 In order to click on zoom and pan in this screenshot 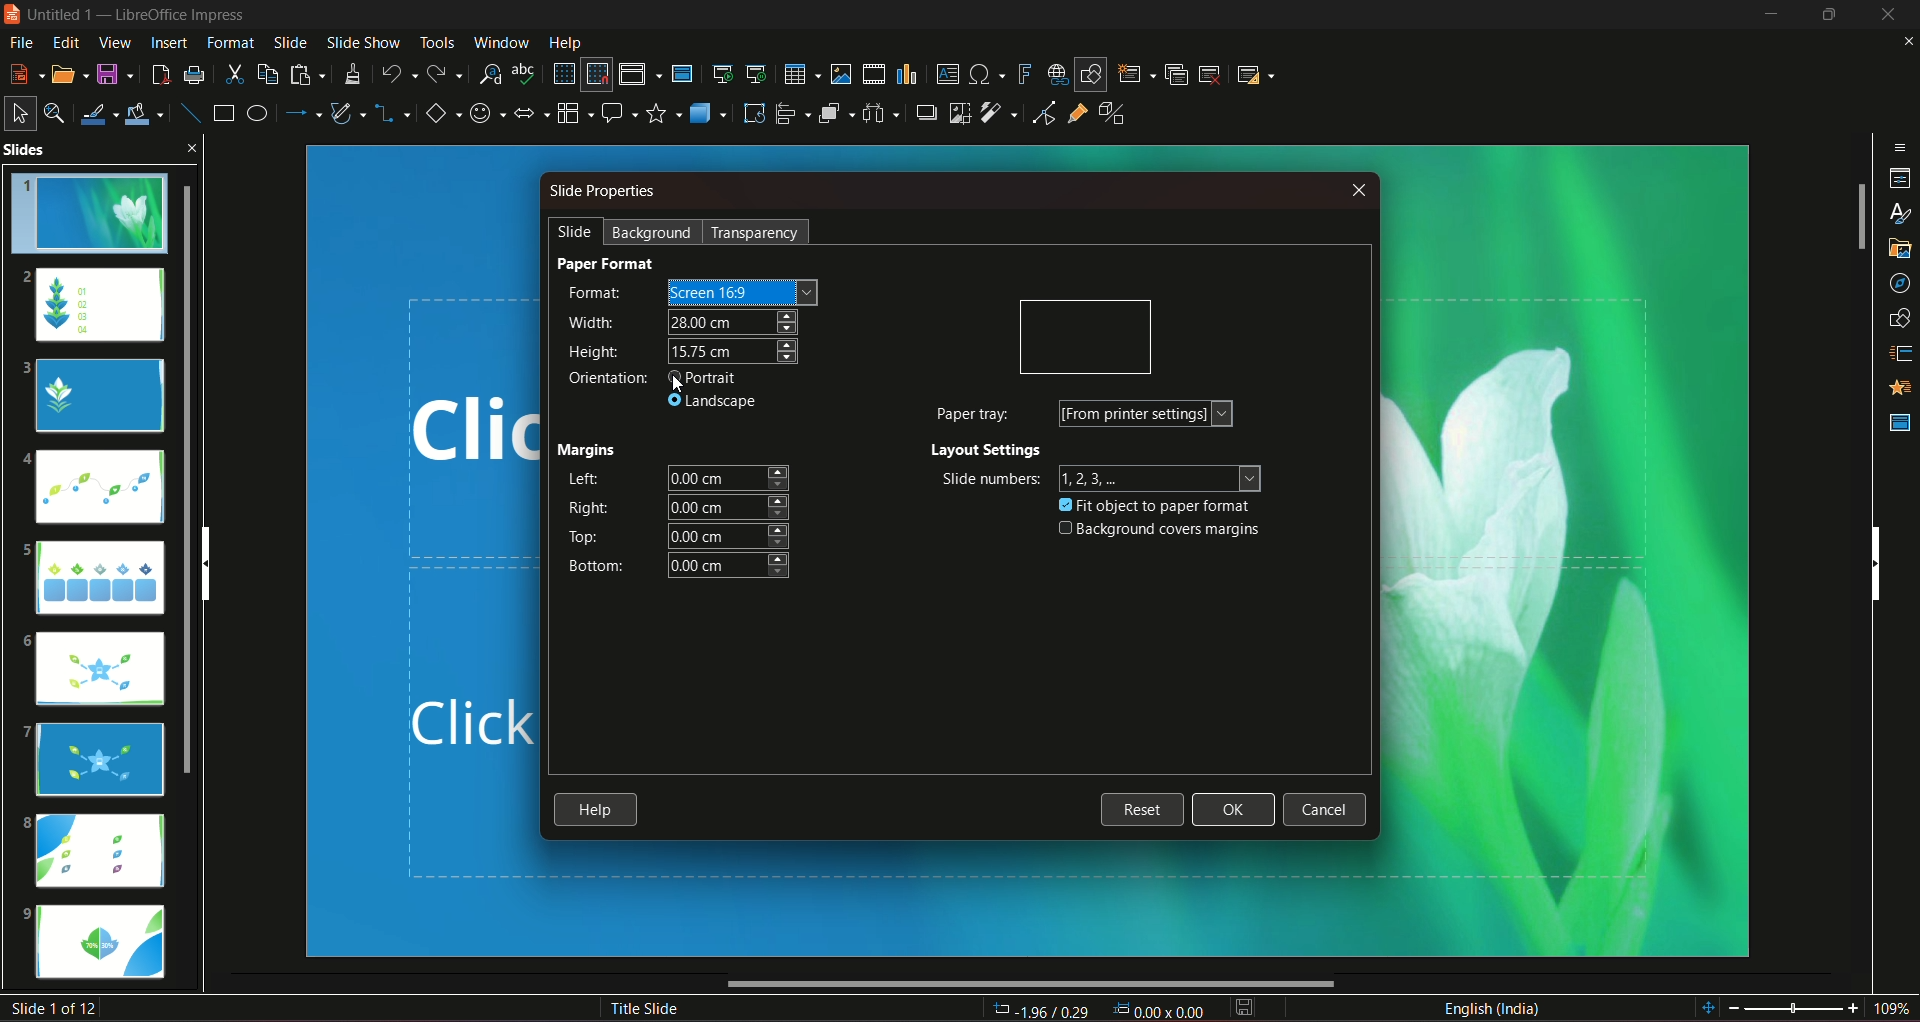, I will do `click(57, 112)`.